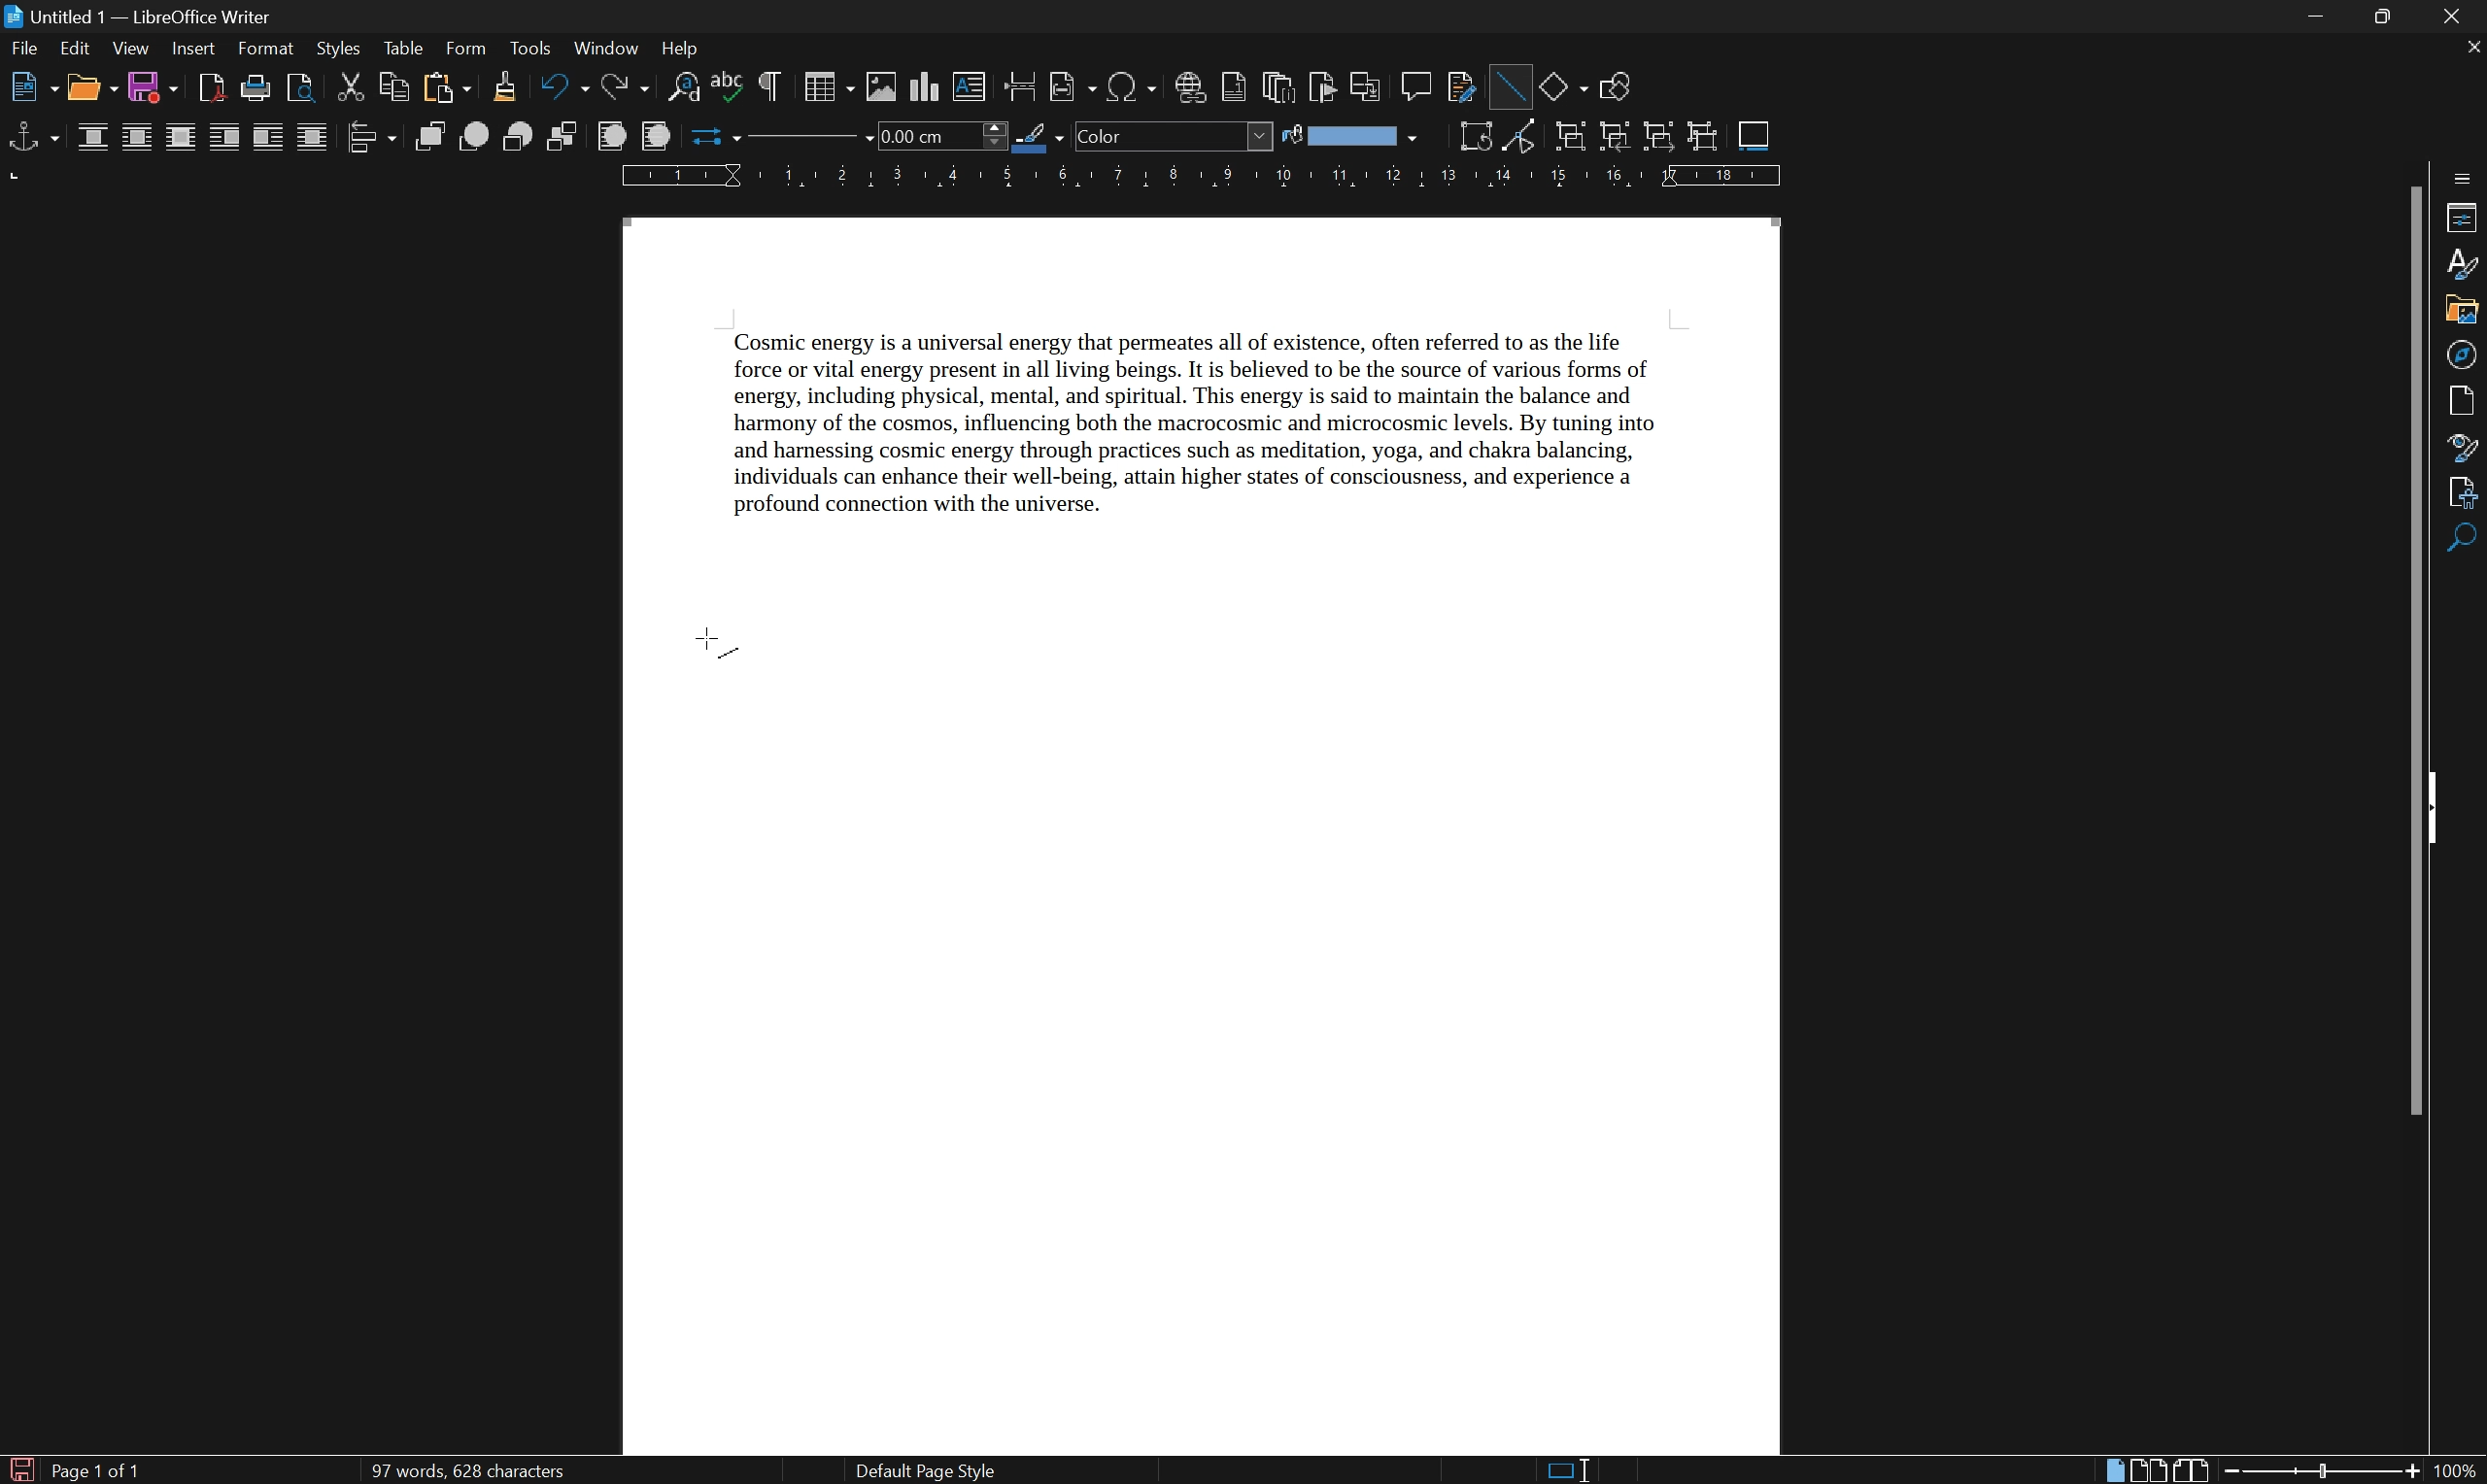 This screenshot has width=2487, height=1484. I want to click on sidebar settings, so click(2464, 175).